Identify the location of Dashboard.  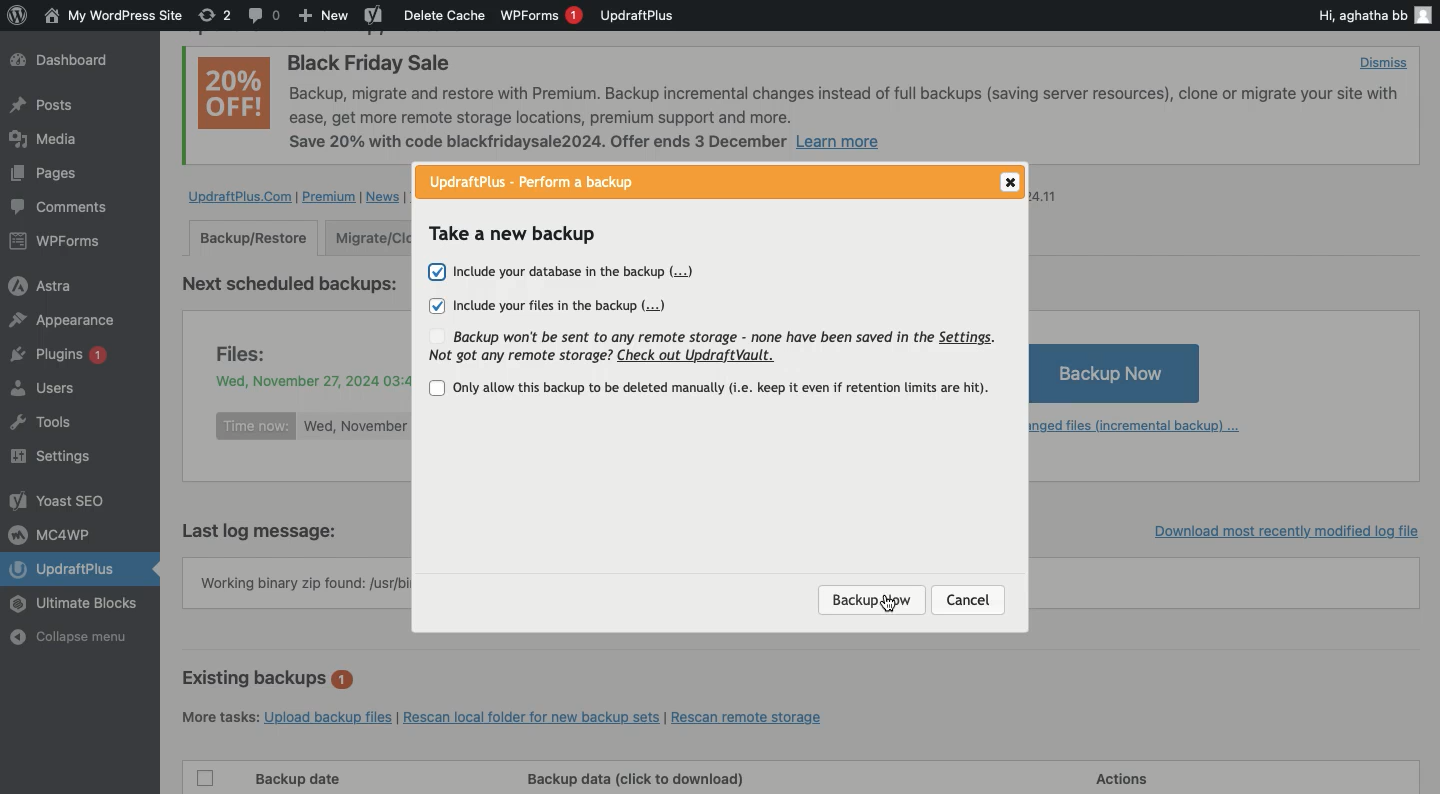
(72, 62).